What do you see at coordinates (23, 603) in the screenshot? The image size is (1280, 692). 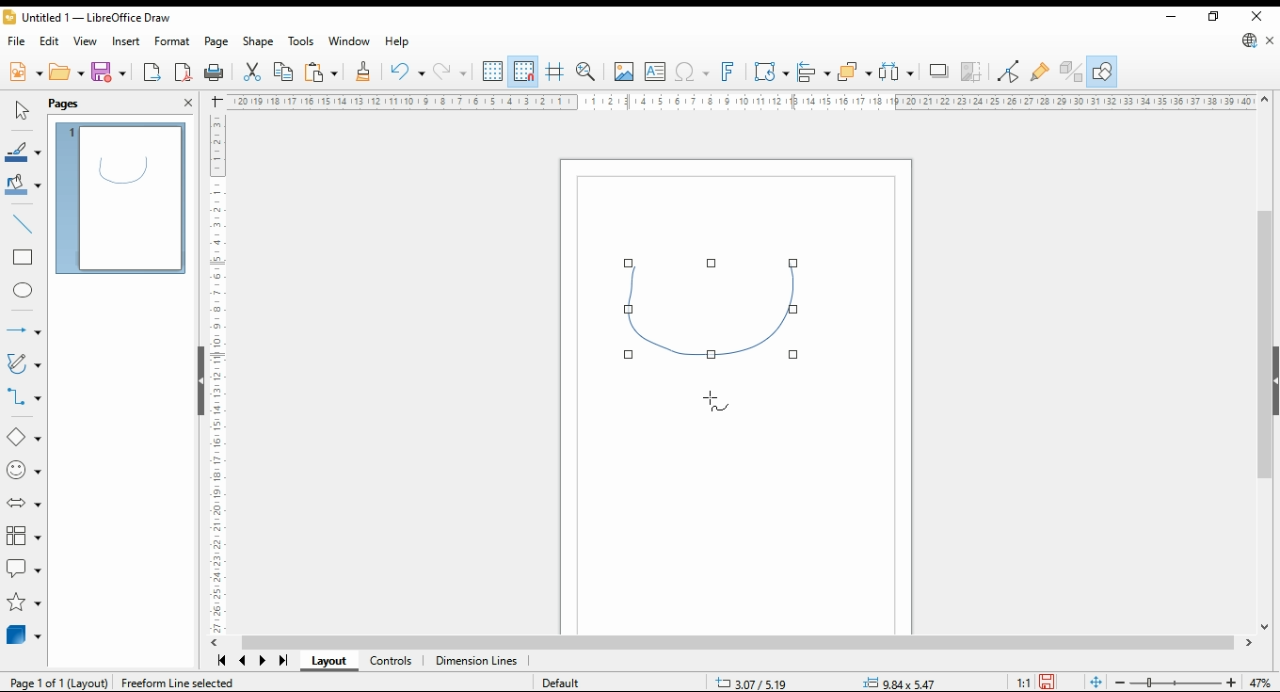 I see `stars and banners` at bounding box center [23, 603].